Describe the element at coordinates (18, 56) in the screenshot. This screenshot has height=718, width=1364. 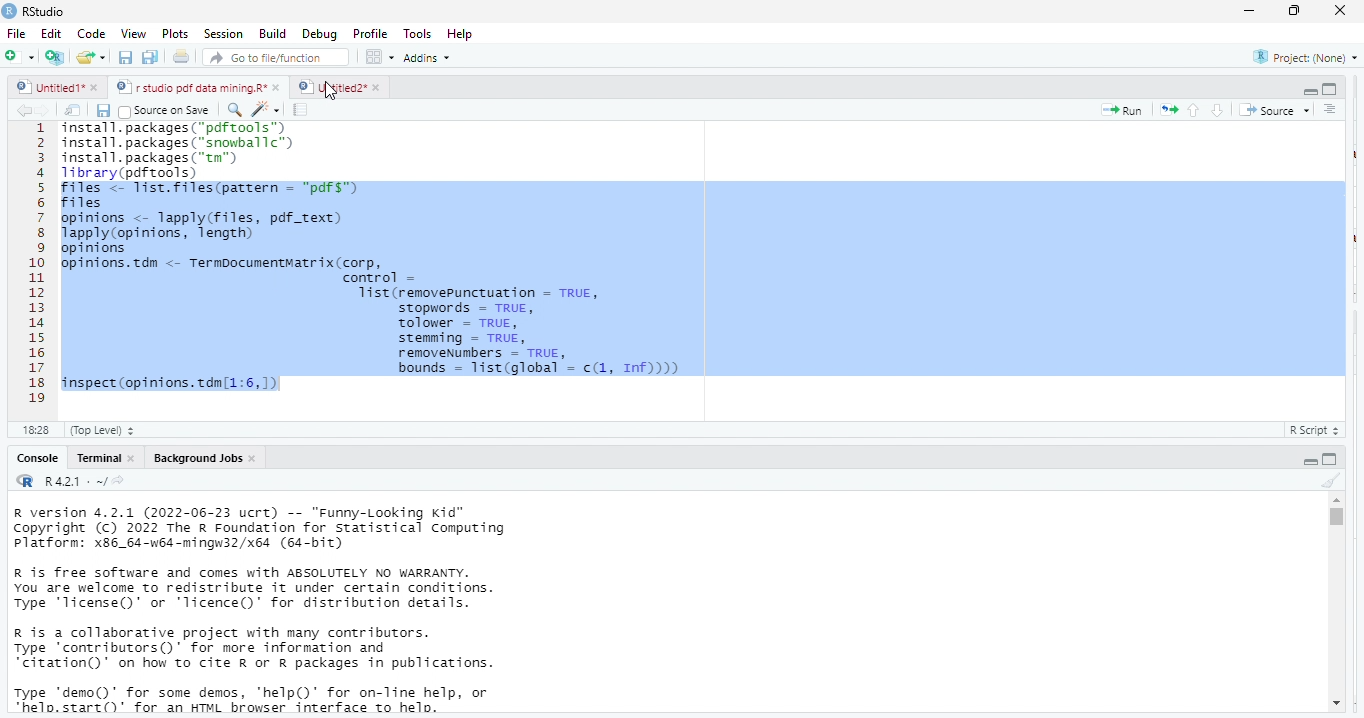
I see `new file` at that location.